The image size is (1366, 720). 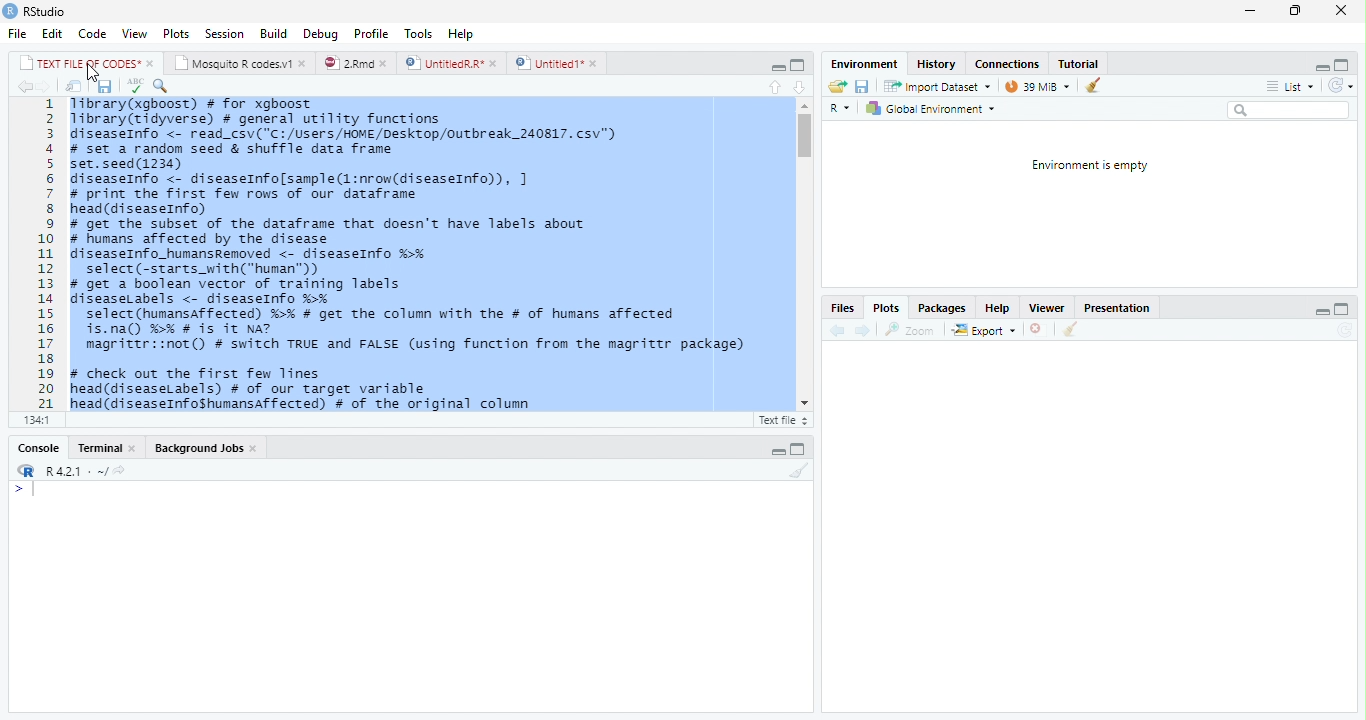 What do you see at coordinates (772, 85) in the screenshot?
I see `Up` at bounding box center [772, 85].